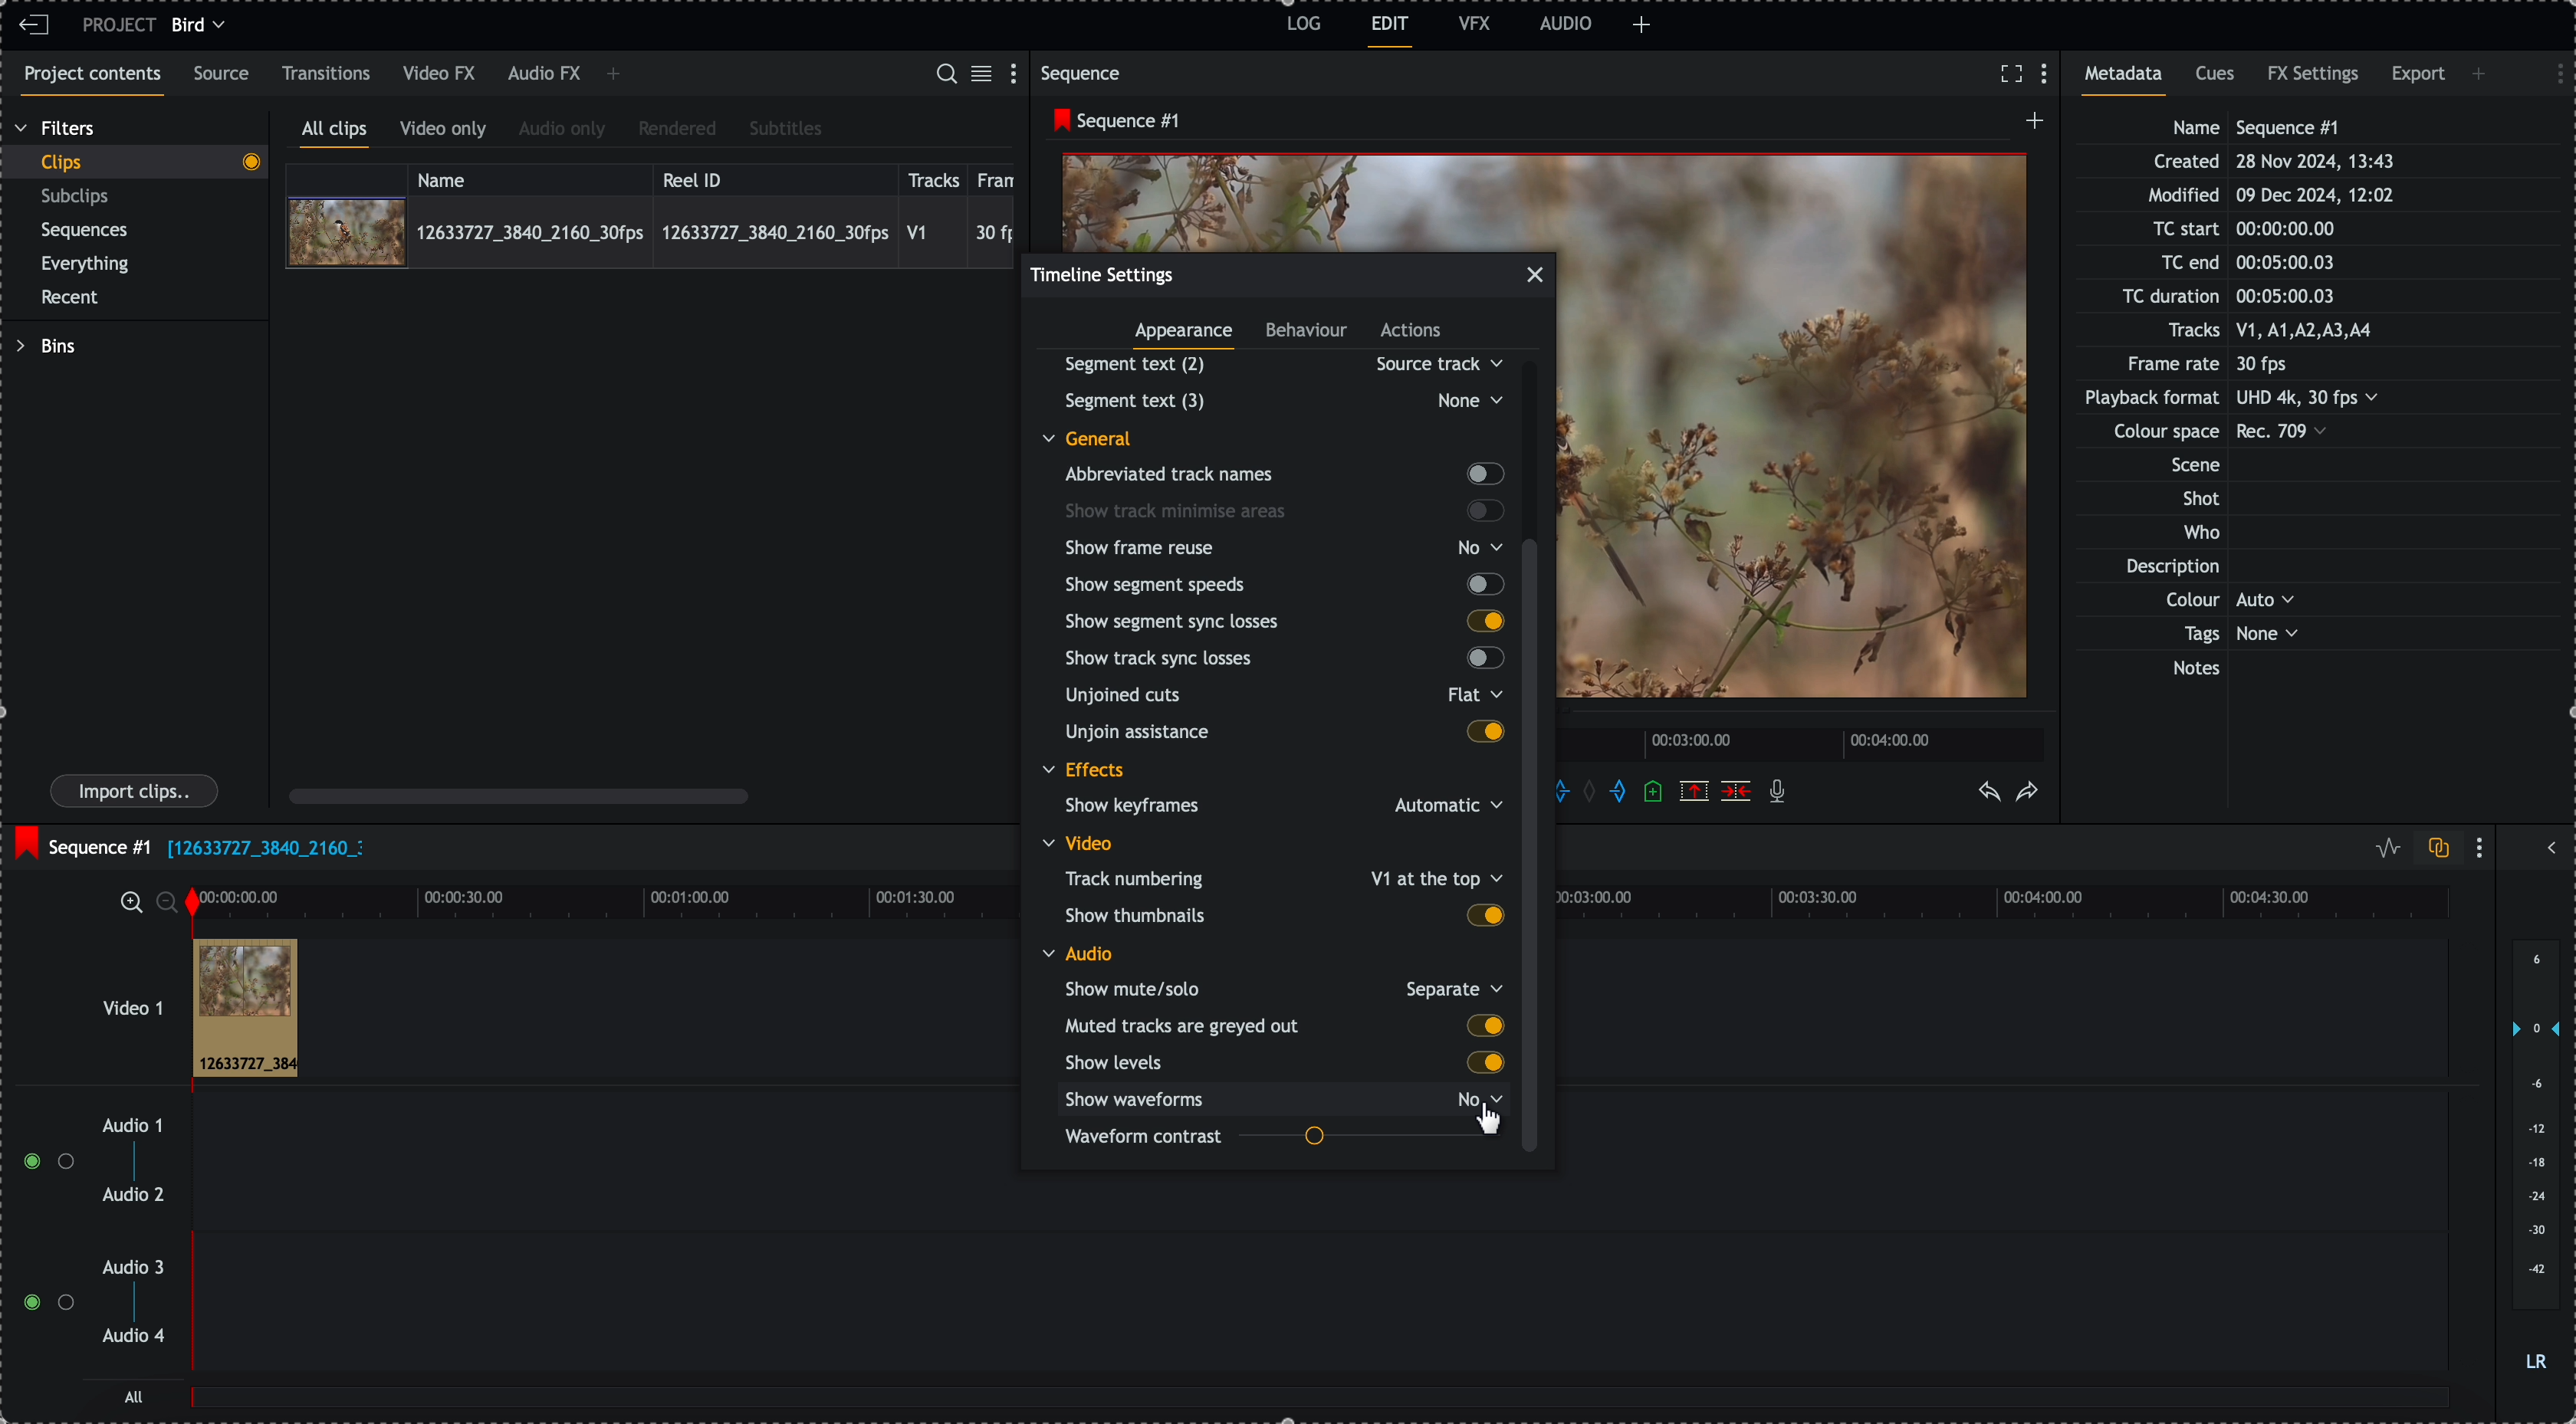  What do you see at coordinates (1536, 671) in the screenshot?
I see `click on scroll bar` at bounding box center [1536, 671].